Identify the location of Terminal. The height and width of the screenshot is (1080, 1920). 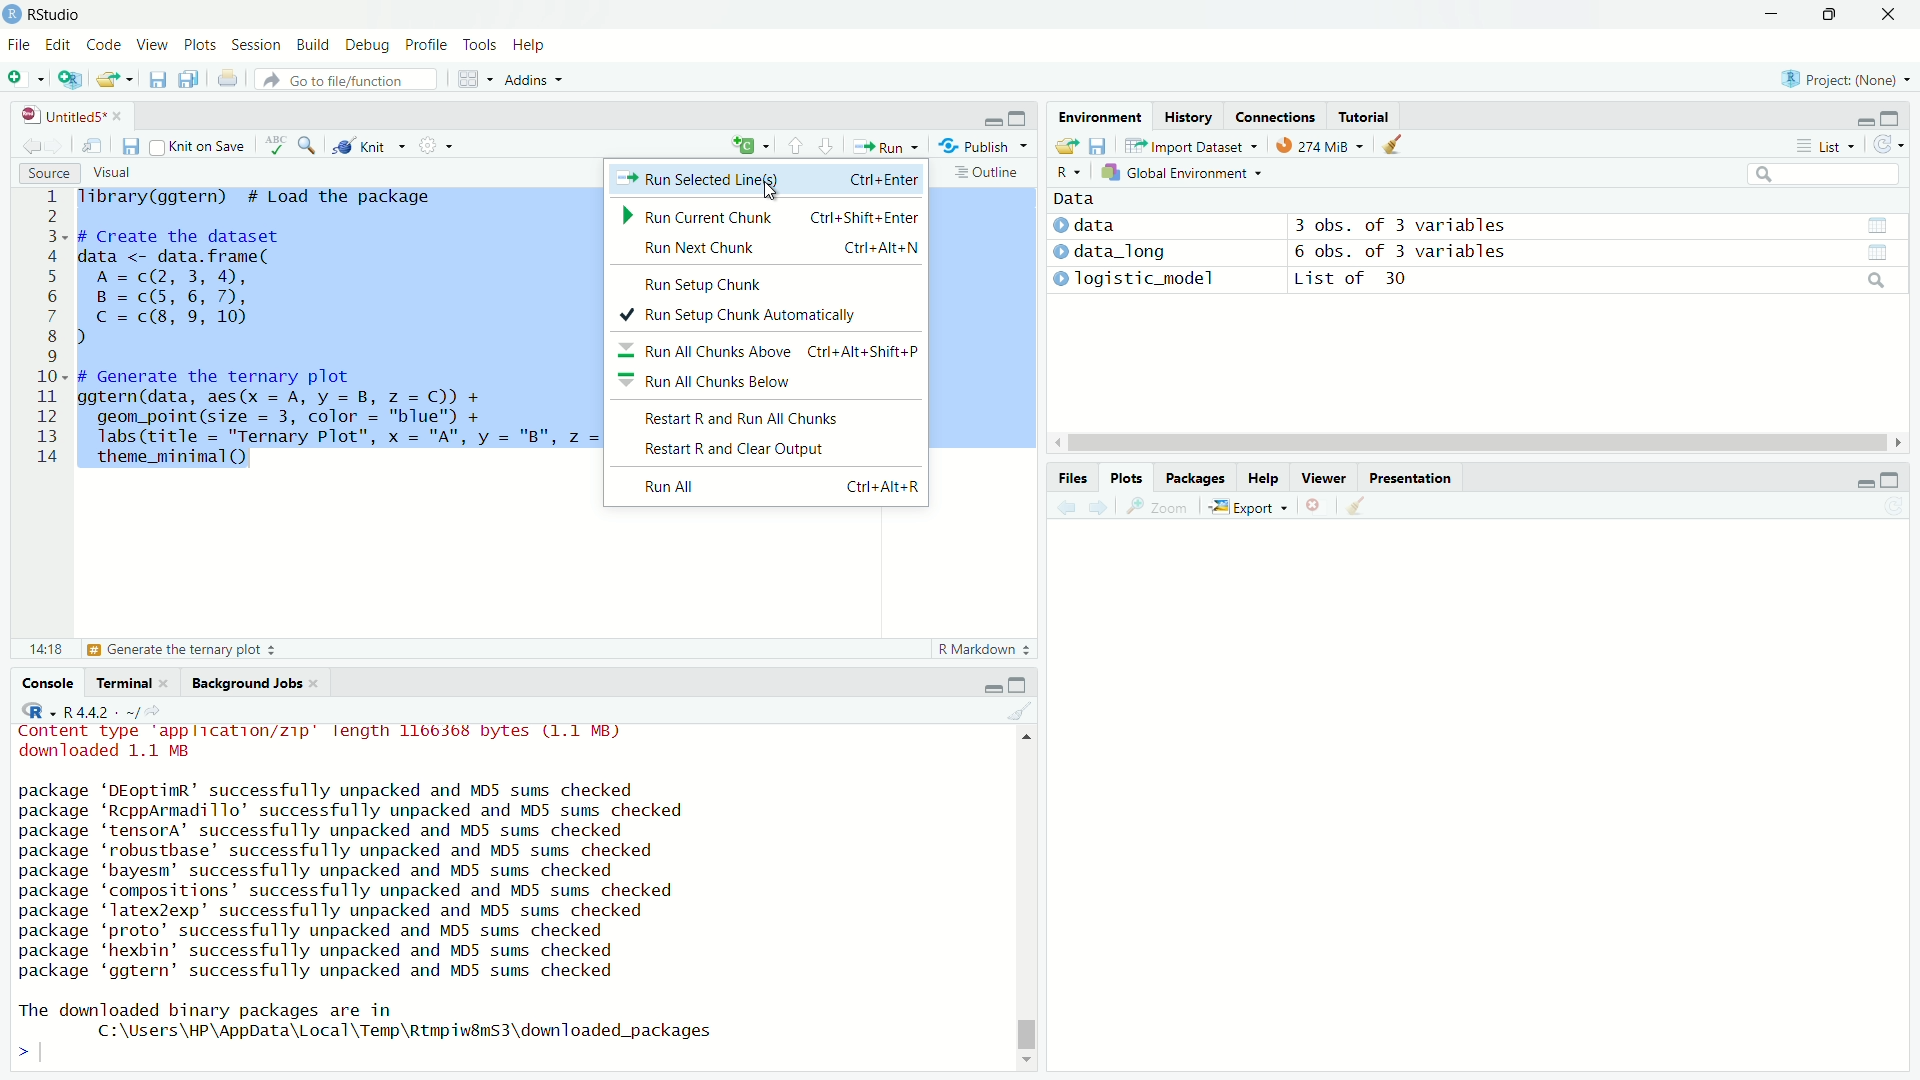
(125, 683).